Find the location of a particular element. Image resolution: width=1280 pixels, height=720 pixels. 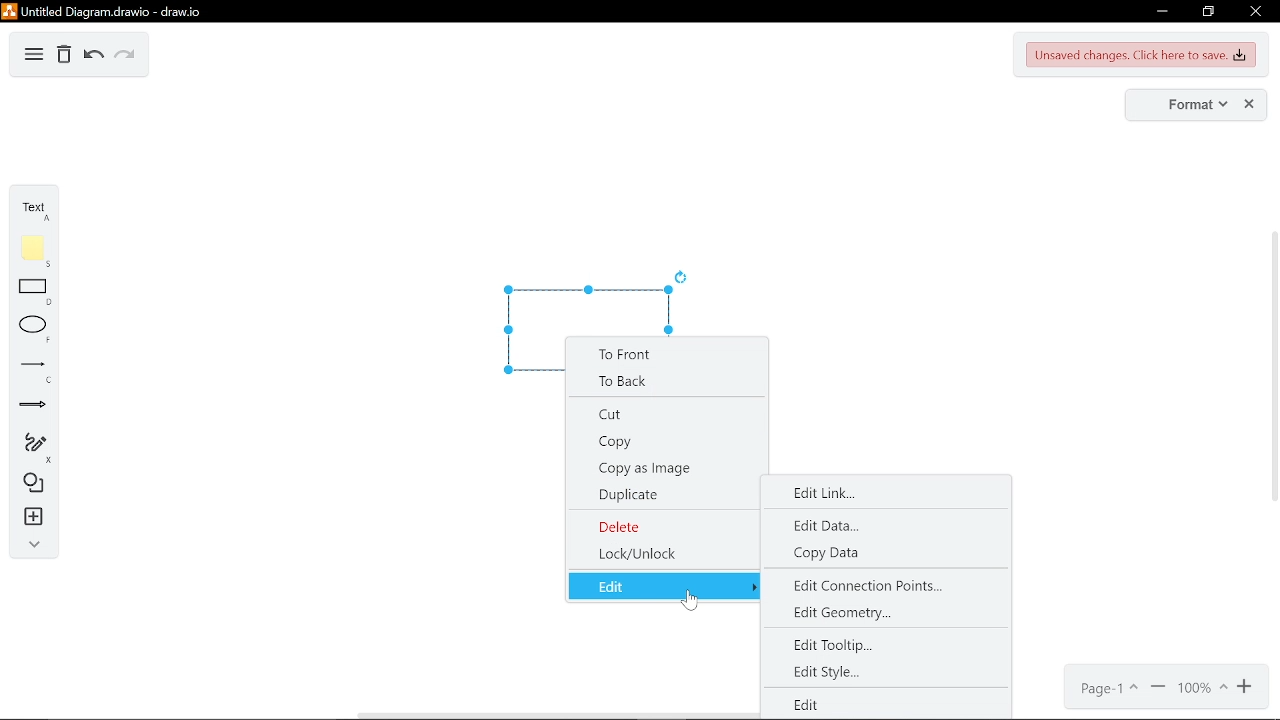

text is located at coordinates (38, 211).